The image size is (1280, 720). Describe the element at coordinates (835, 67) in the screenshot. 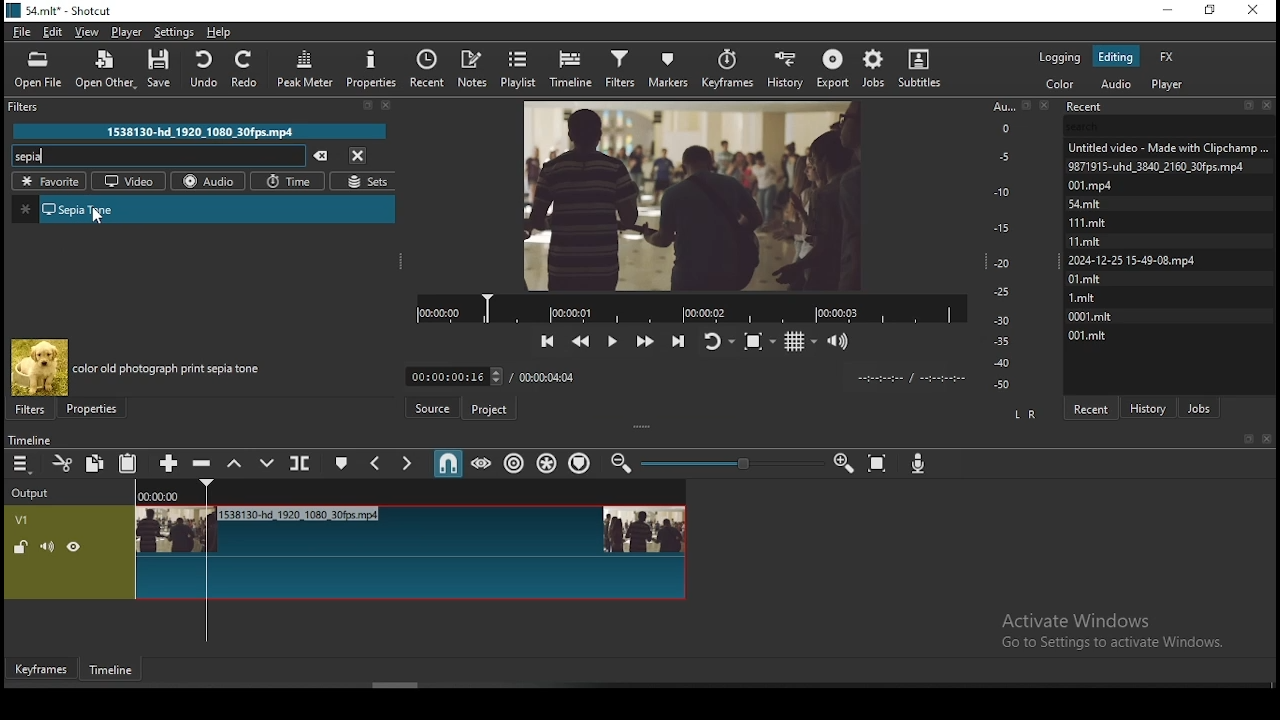

I see `export` at that location.